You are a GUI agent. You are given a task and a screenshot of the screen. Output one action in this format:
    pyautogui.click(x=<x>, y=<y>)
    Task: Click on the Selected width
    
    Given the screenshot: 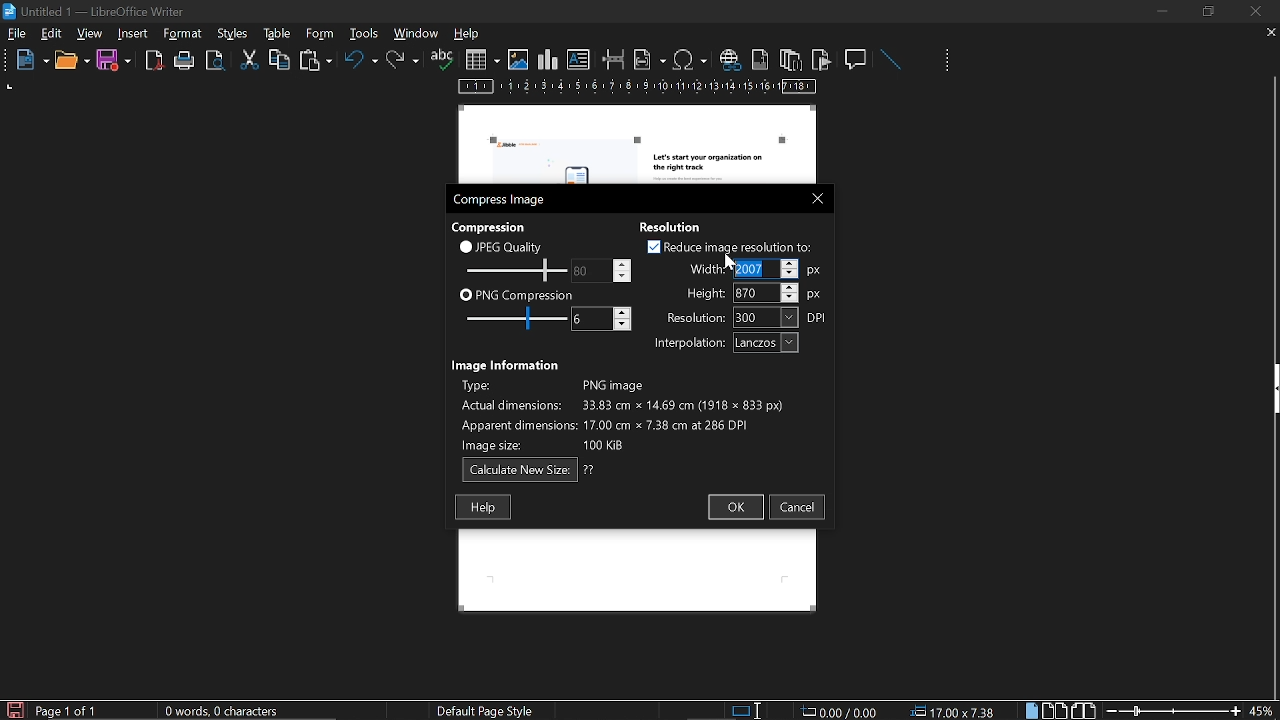 What is the action you would take?
    pyautogui.click(x=757, y=269)
    